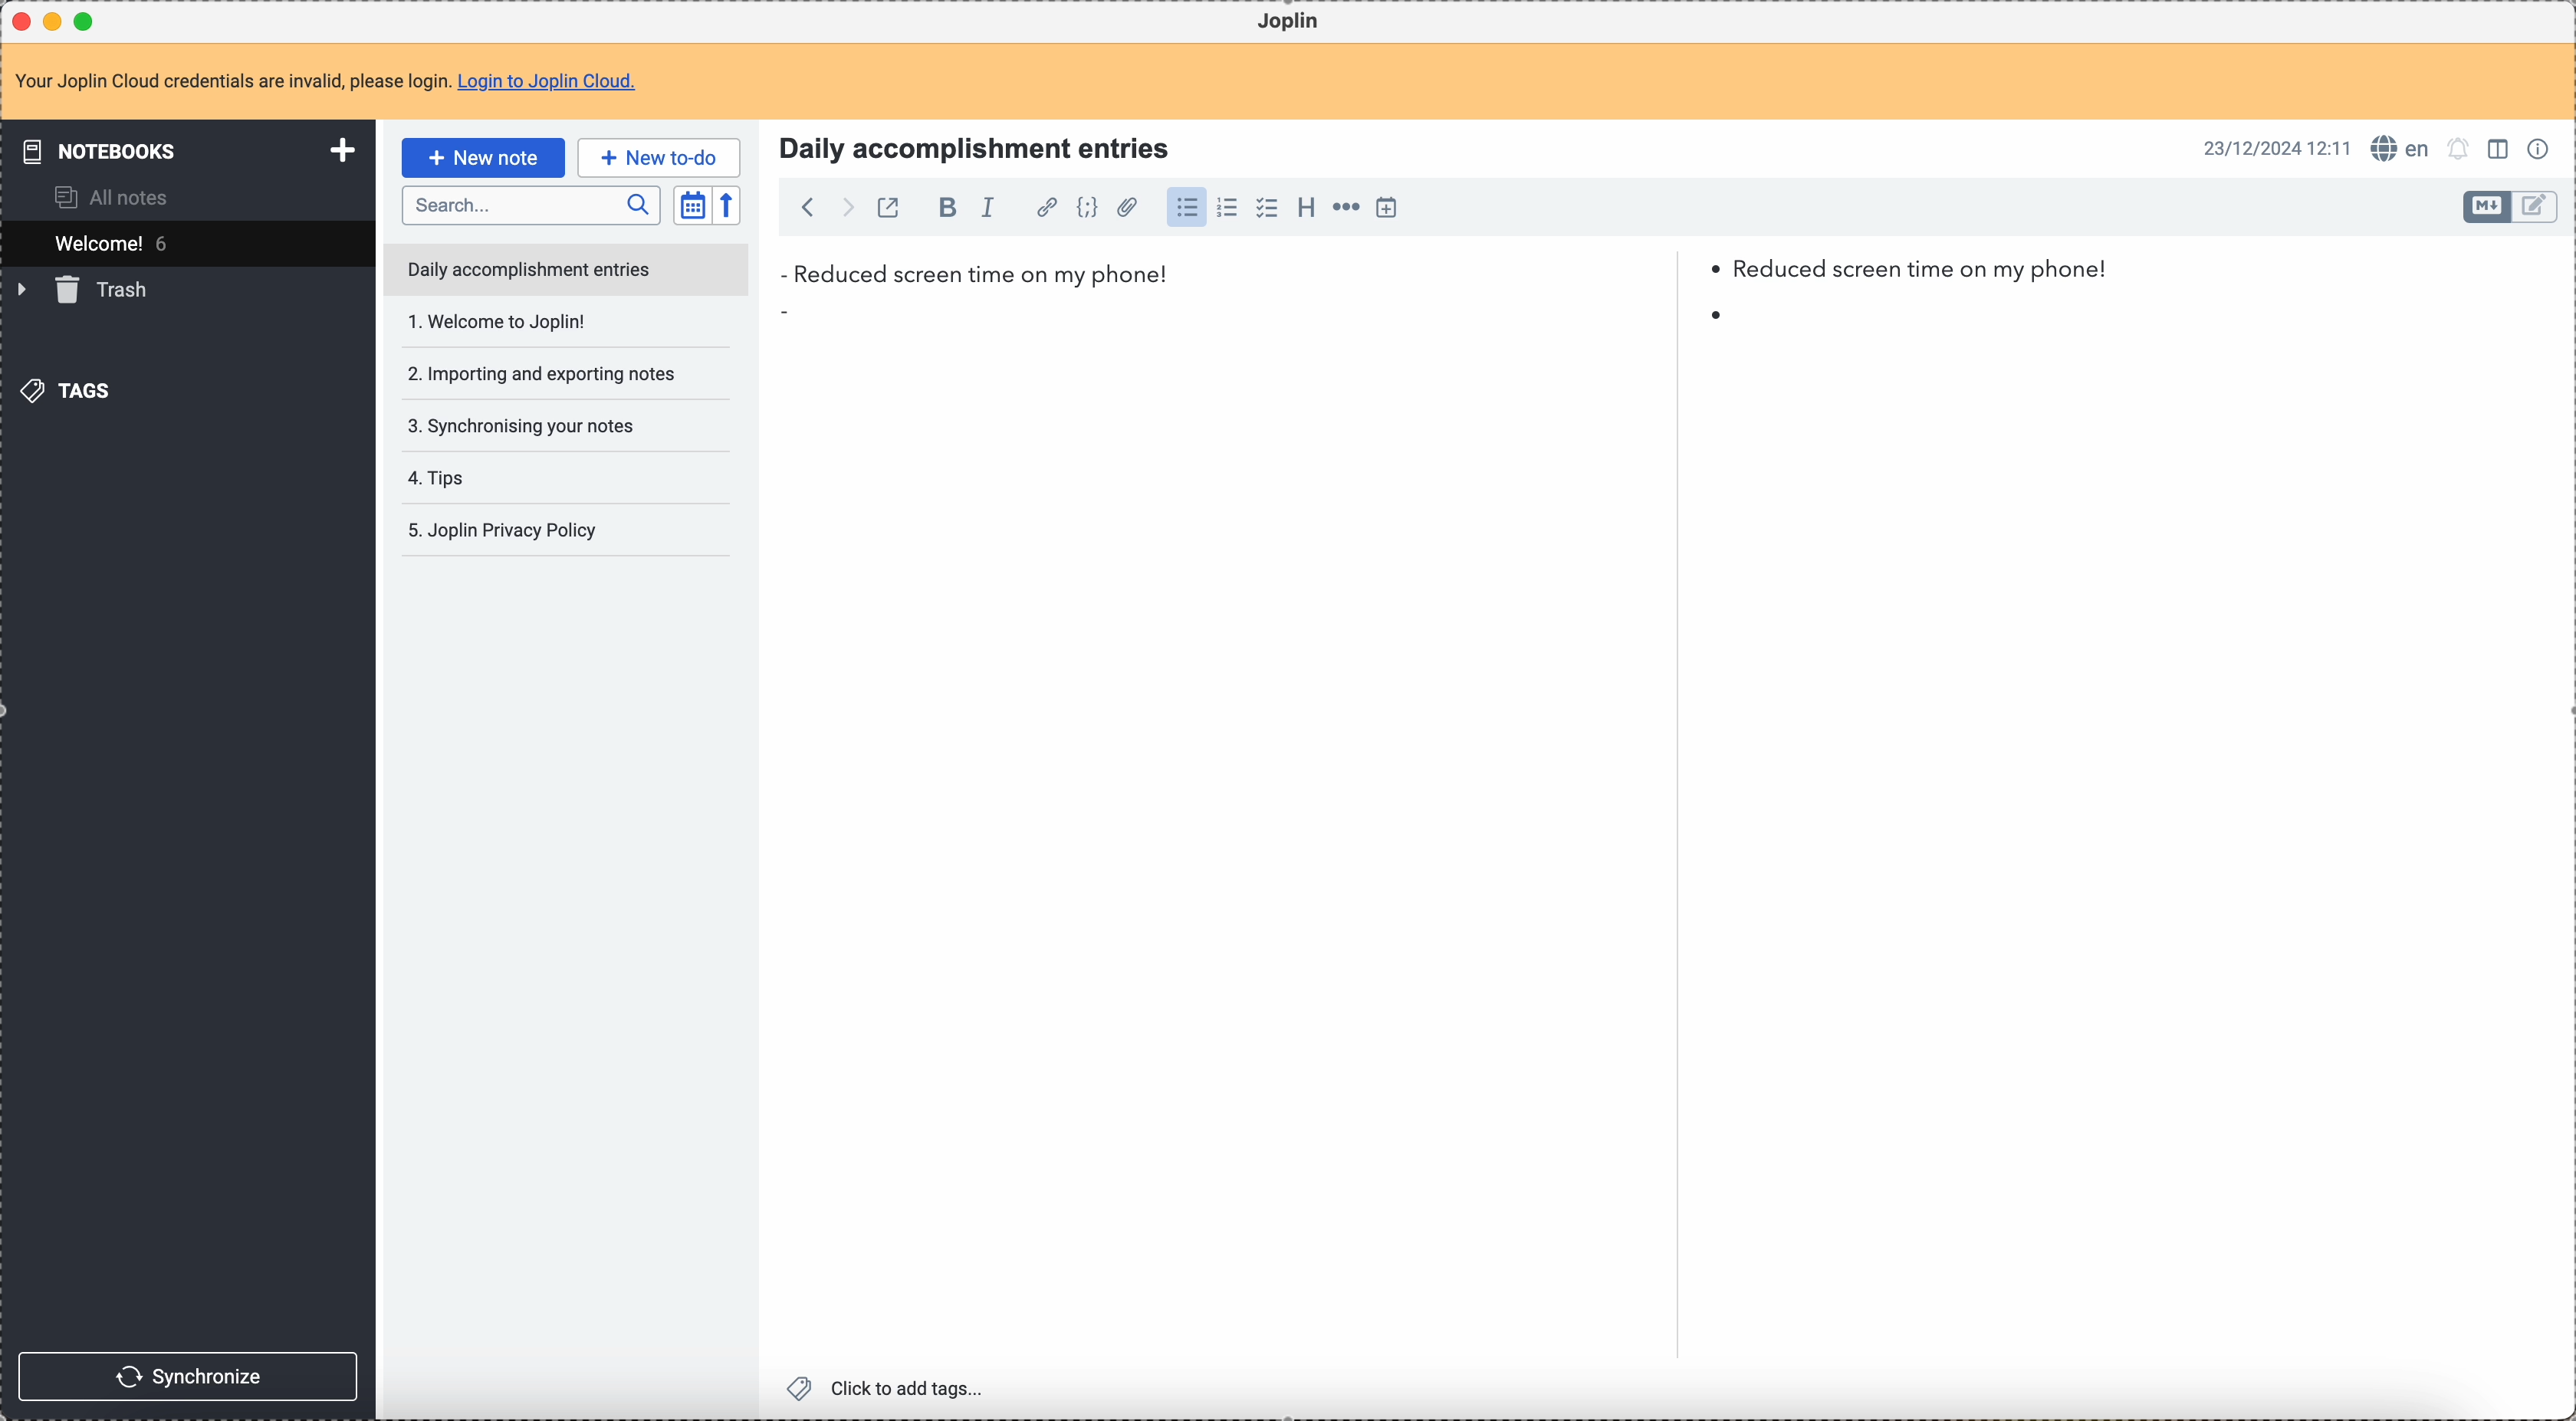 Image resolution: width=2576 pixels, height=1421 pixels. I want to click on reverse sort order, so click(726, 205).